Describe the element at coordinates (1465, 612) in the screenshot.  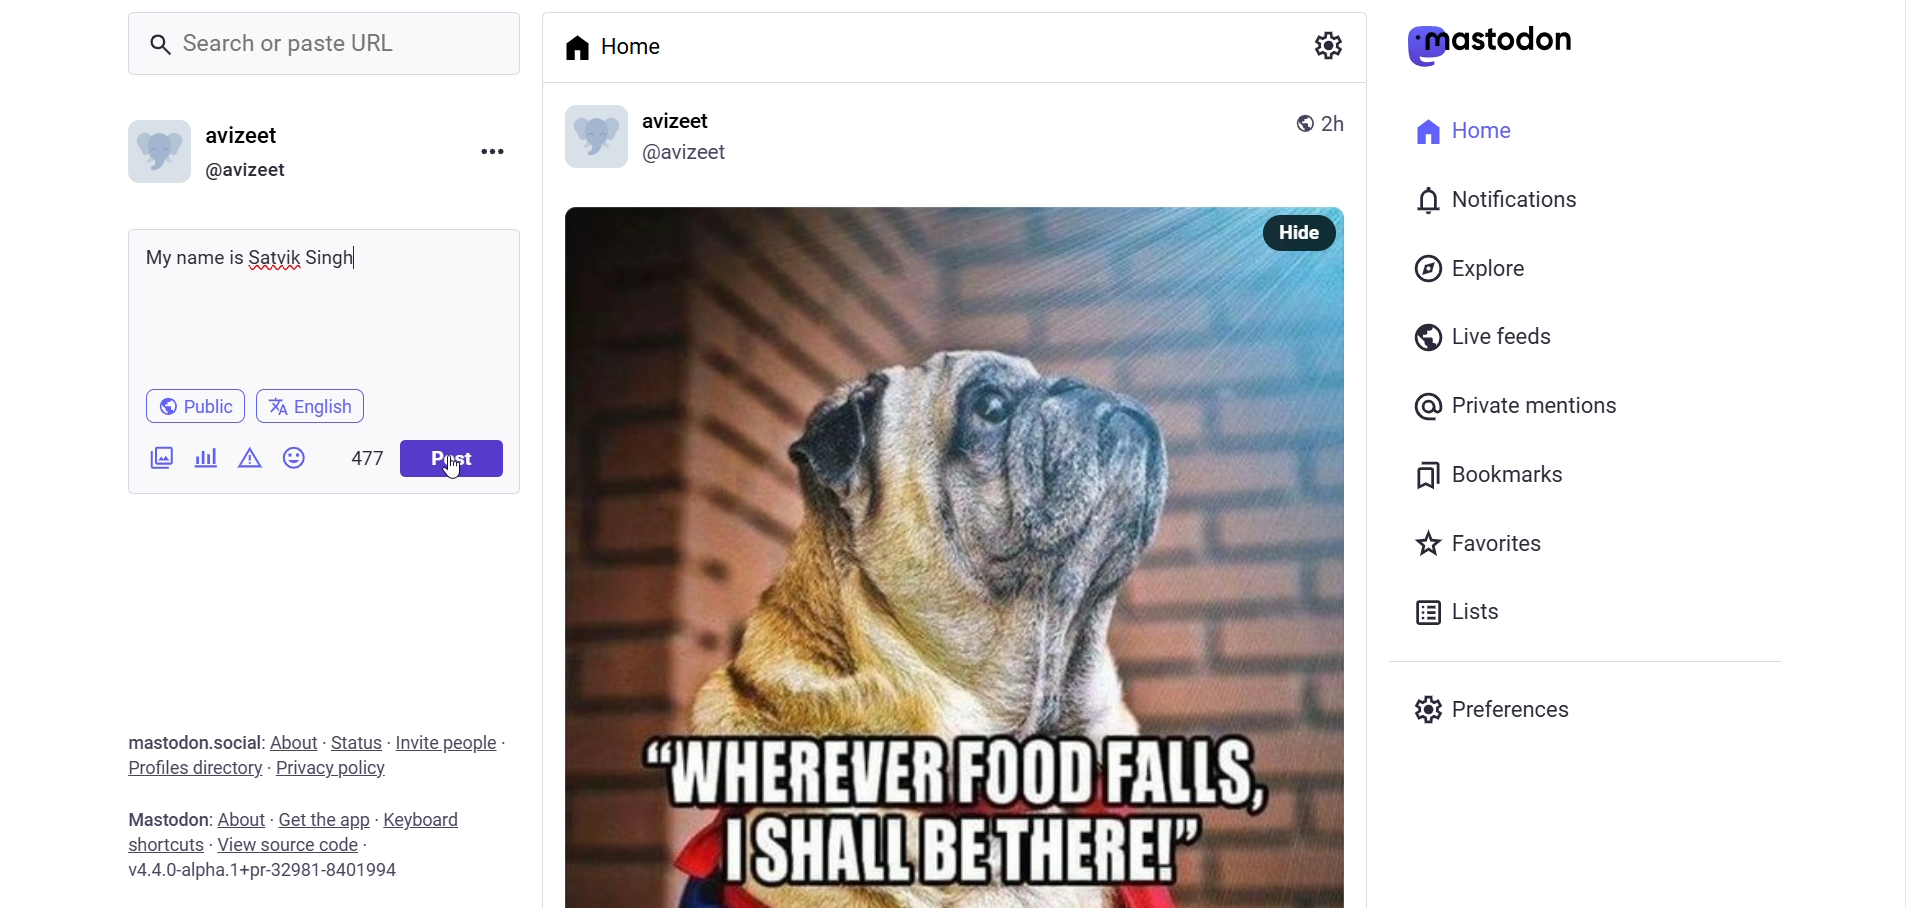
I see `Lists` at that location.